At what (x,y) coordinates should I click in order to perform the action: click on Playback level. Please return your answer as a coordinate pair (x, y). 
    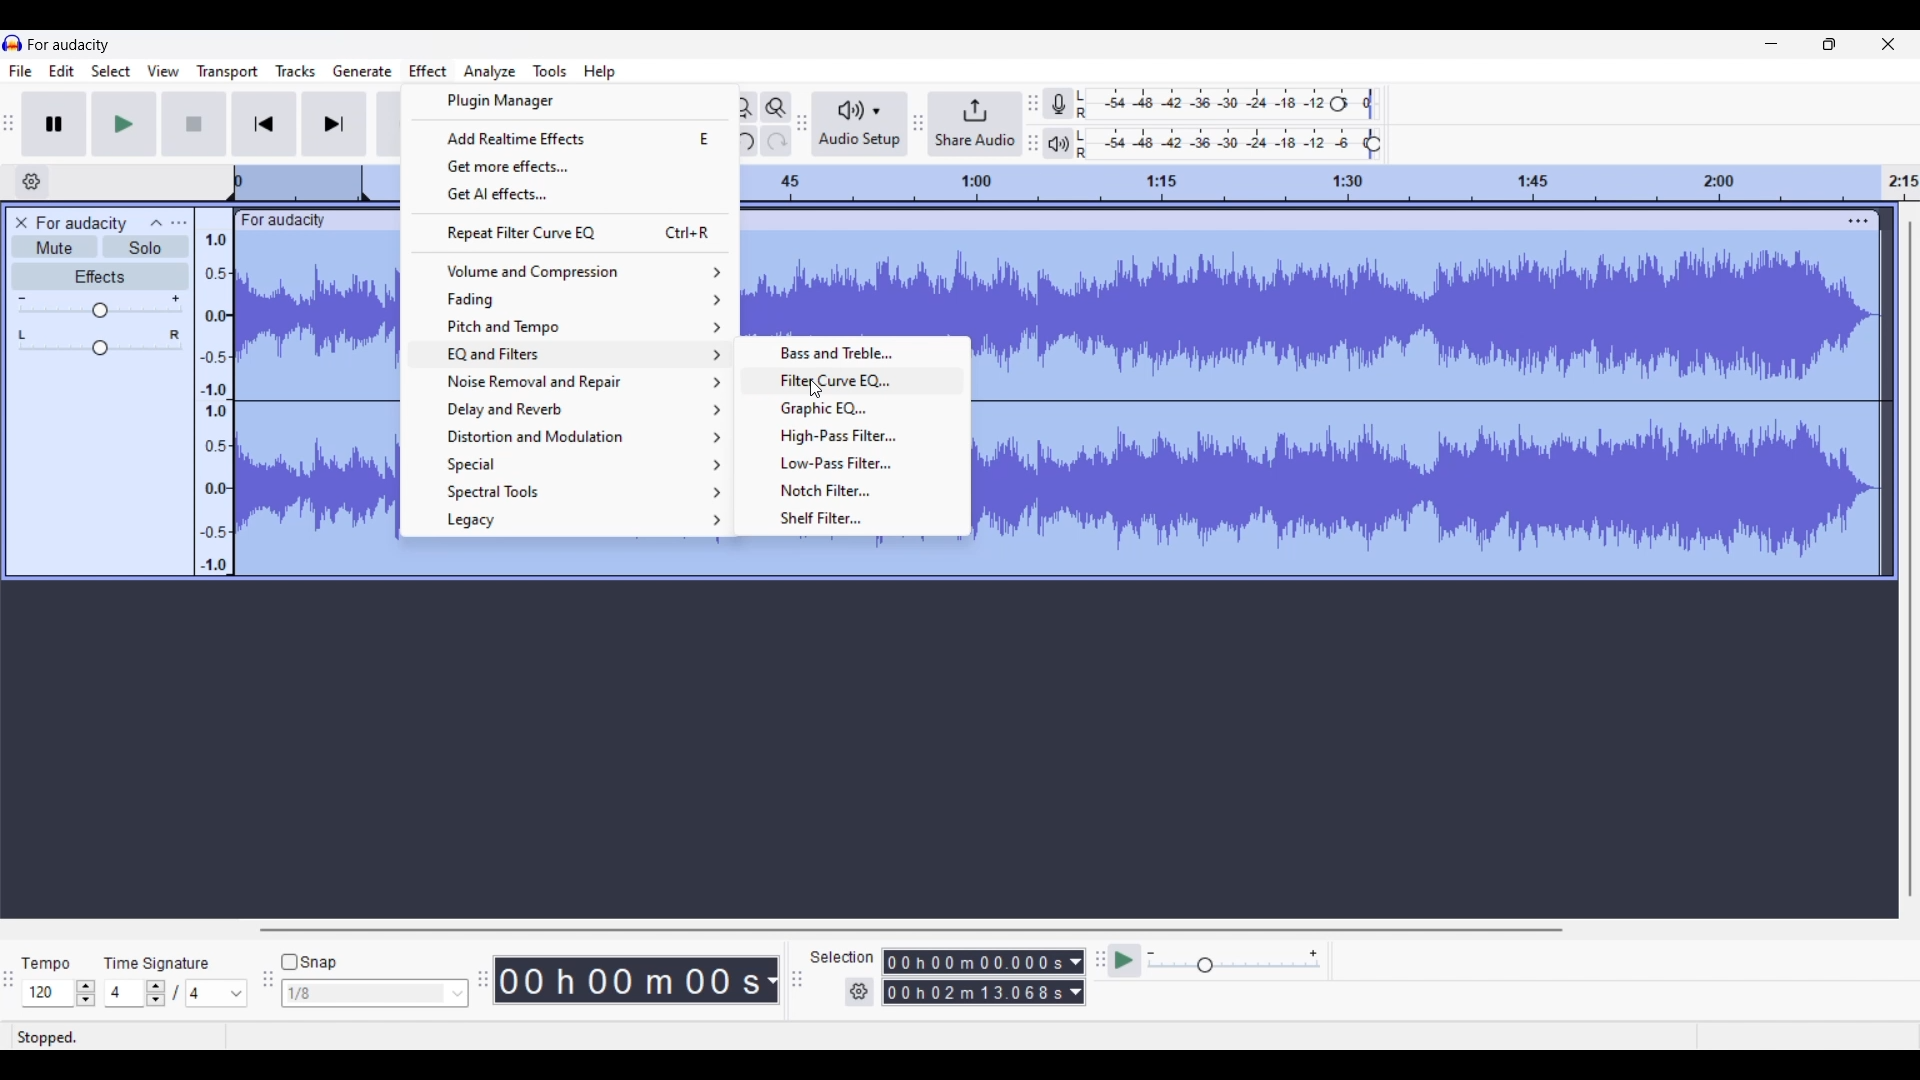
    Looking at the image, I should click on (1225, 144).